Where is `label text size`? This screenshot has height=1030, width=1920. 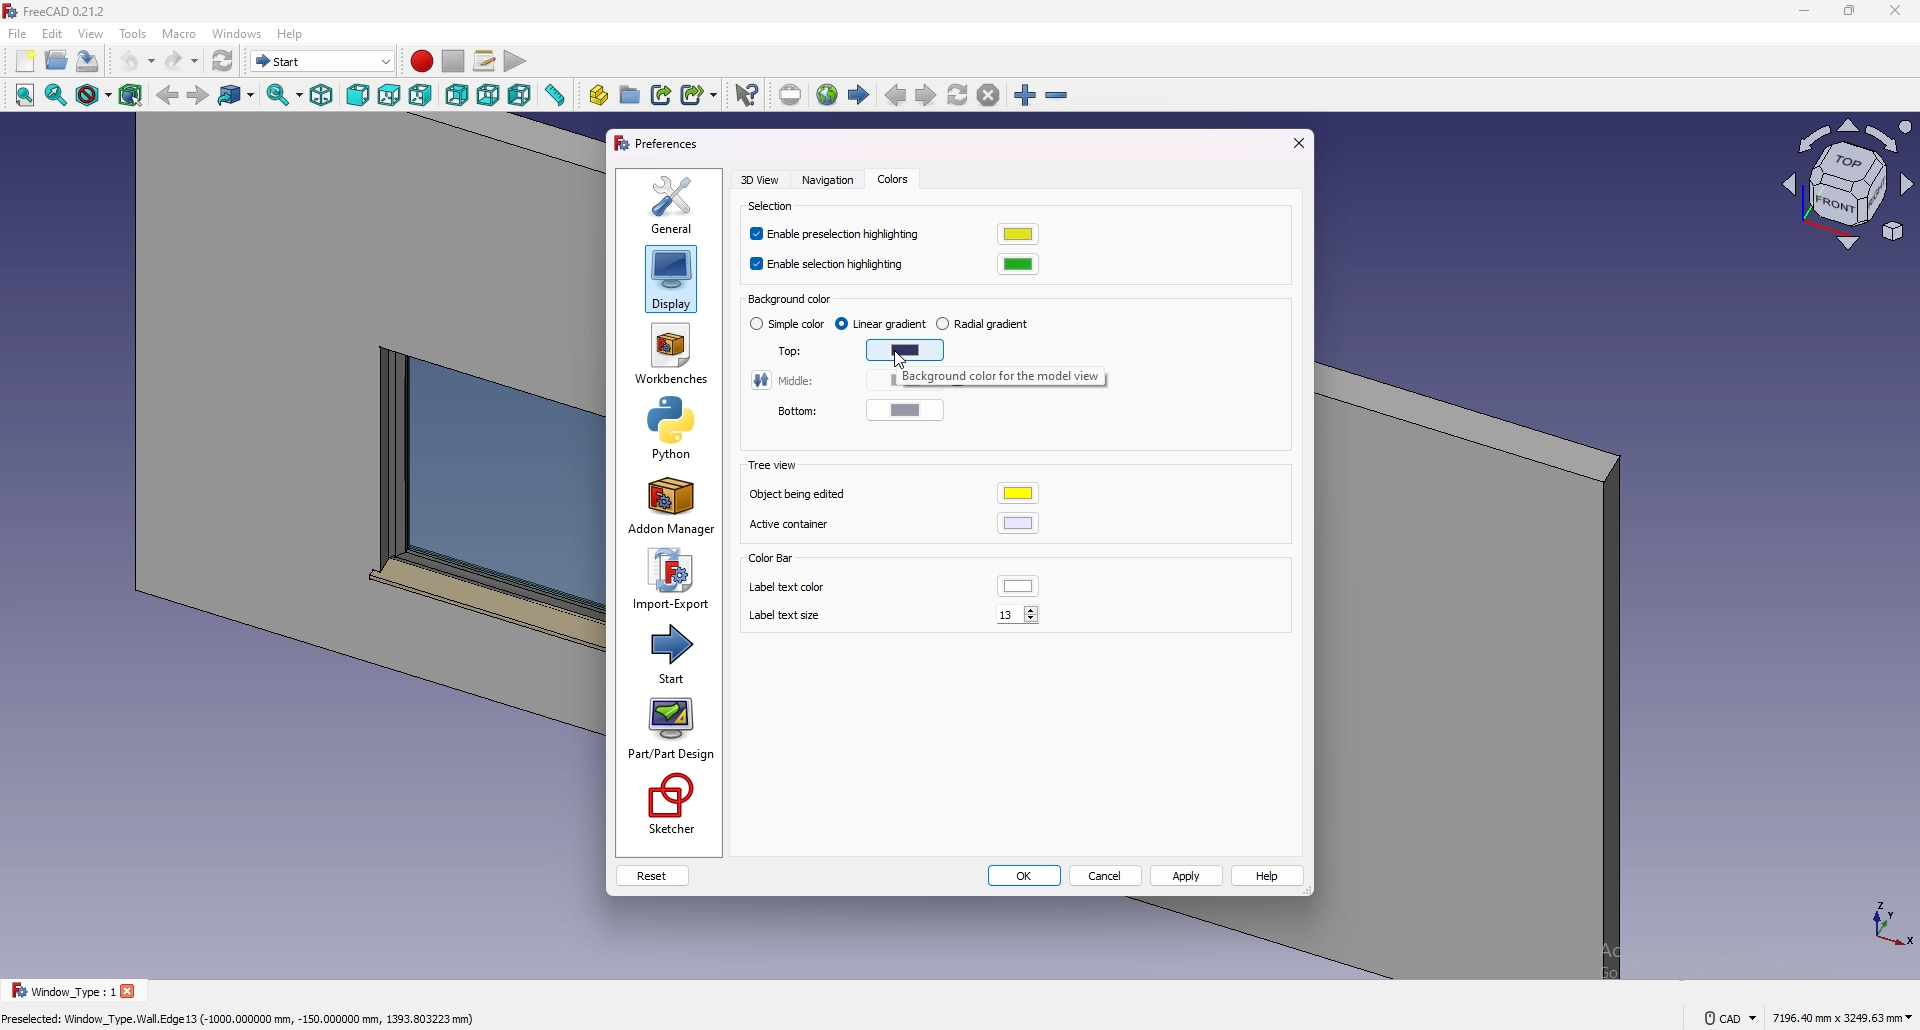
label text size is located at coordinates (789, 617).